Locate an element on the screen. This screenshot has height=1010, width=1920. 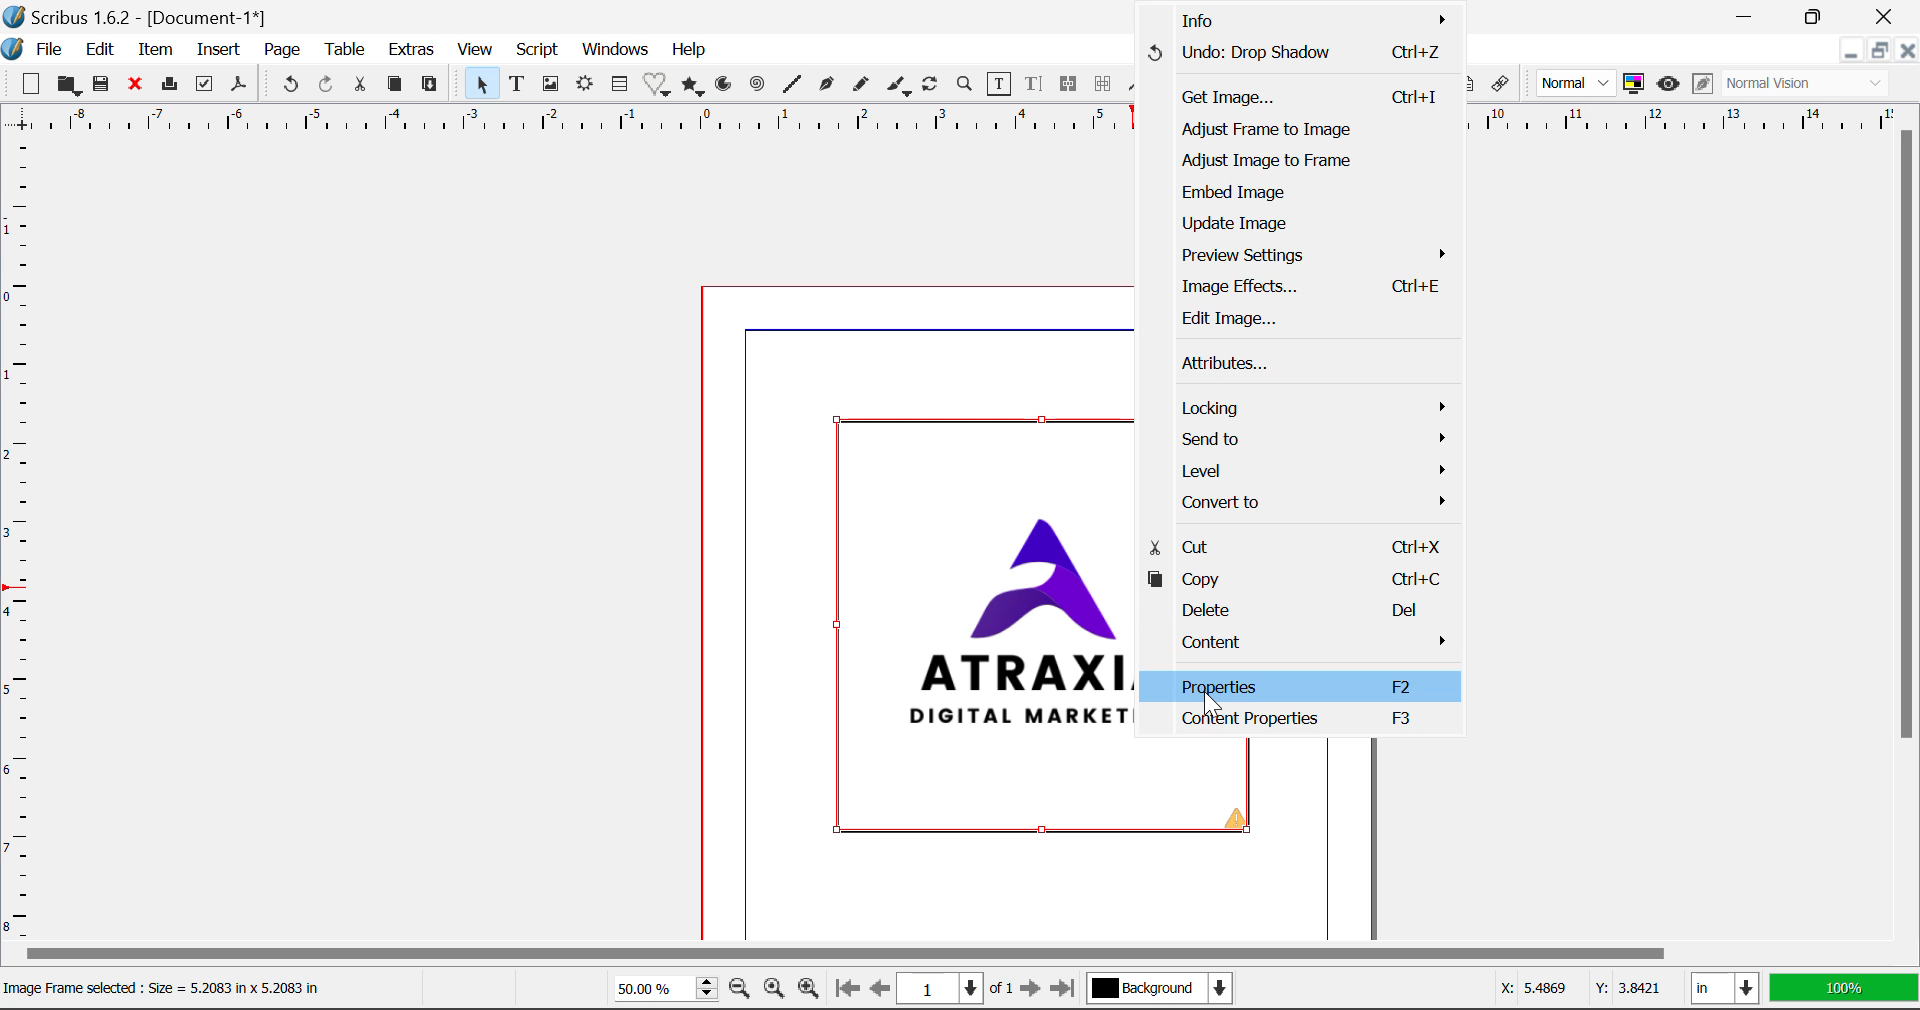
Restore Down is located at coordinates (1847, 53).